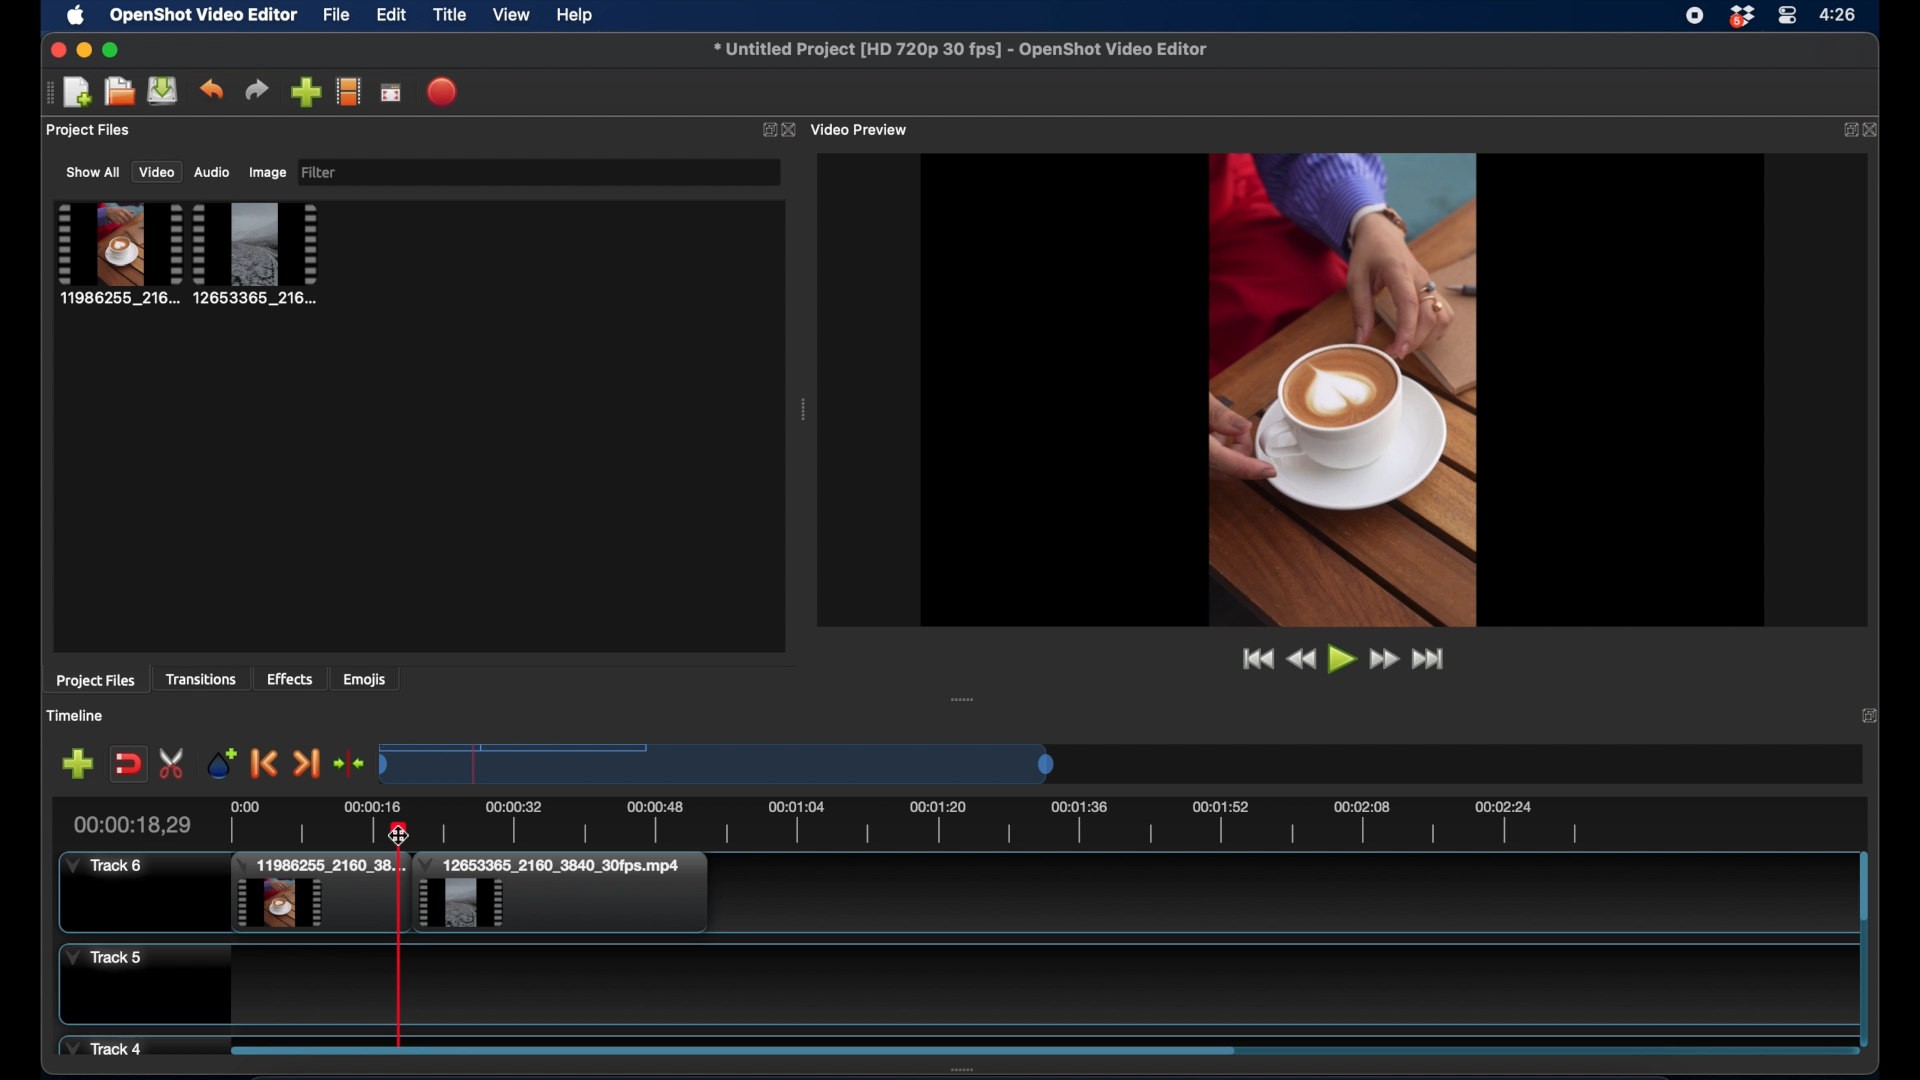 The image size is (1920, 1080). Describe the element at coordinates (990, 819) in the screenshot. I see `timeline` at that location.